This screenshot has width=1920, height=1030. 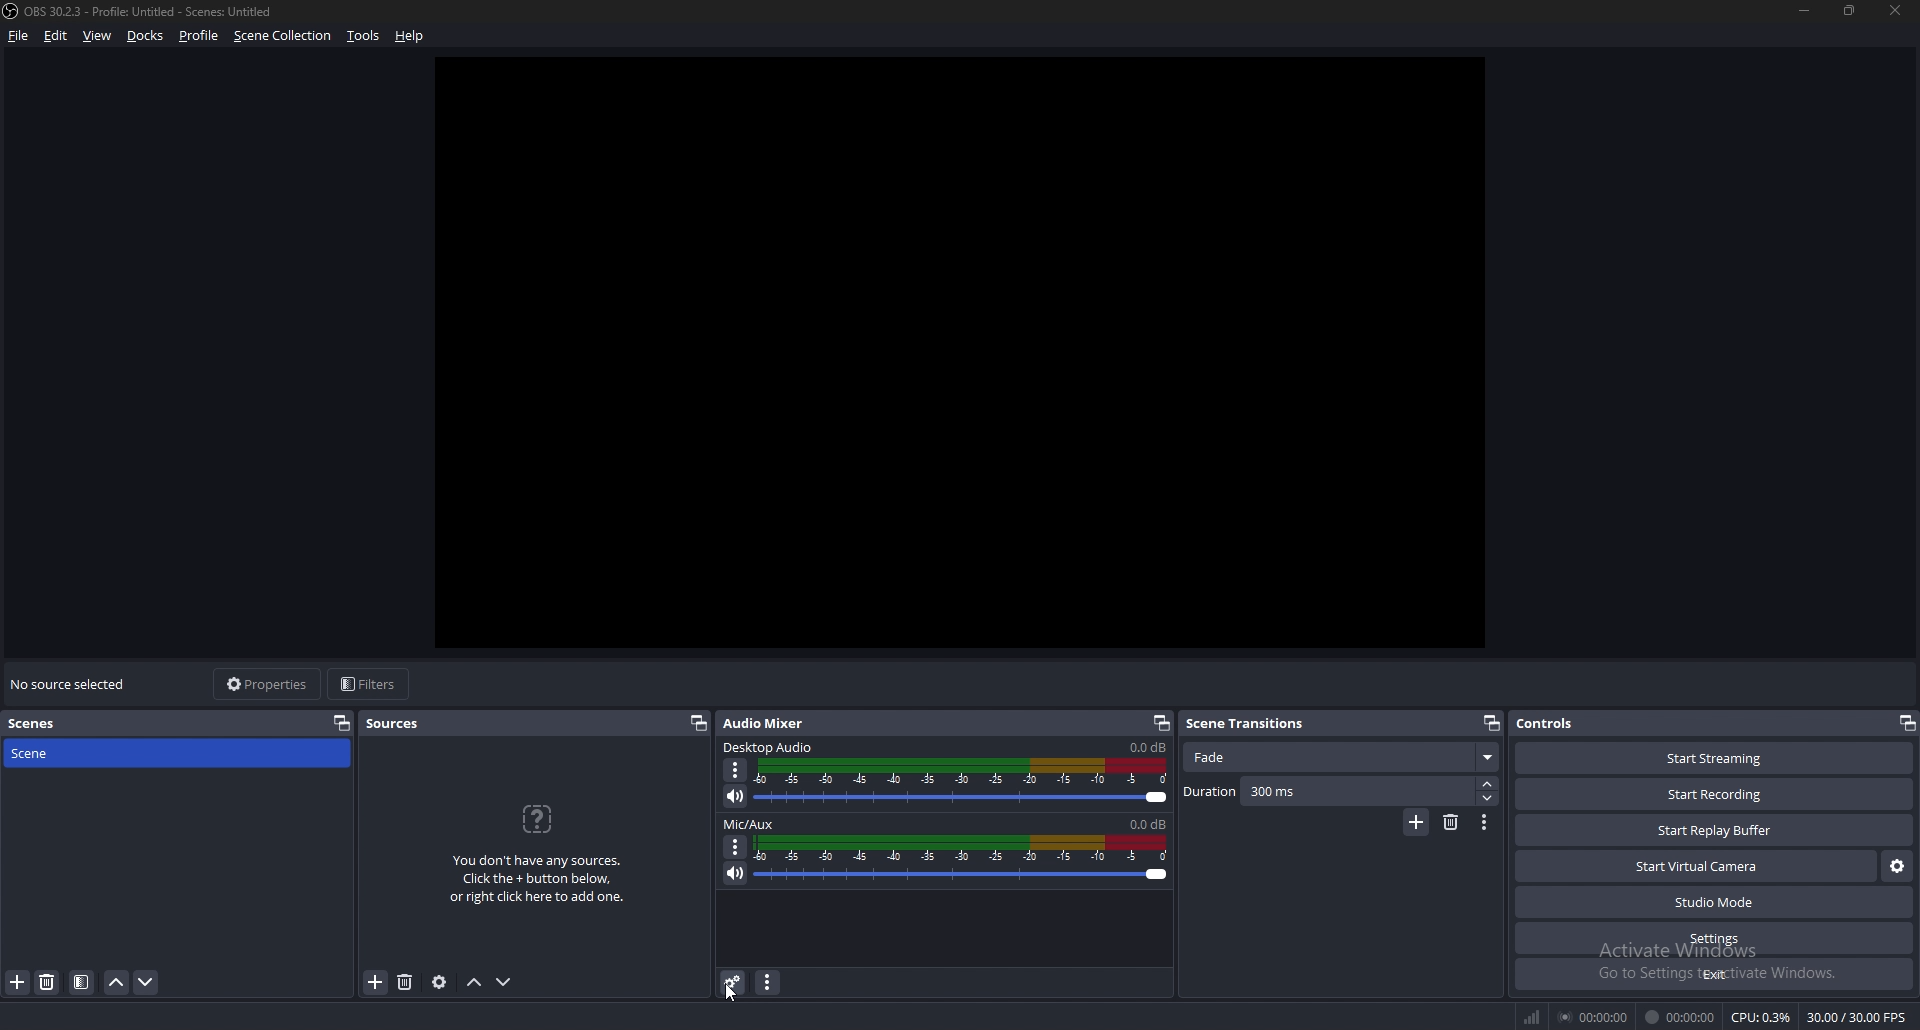 What do you see at coordinates (441, 981) in the screenshot?
I see `source properties` at bounding box center [441, 981].